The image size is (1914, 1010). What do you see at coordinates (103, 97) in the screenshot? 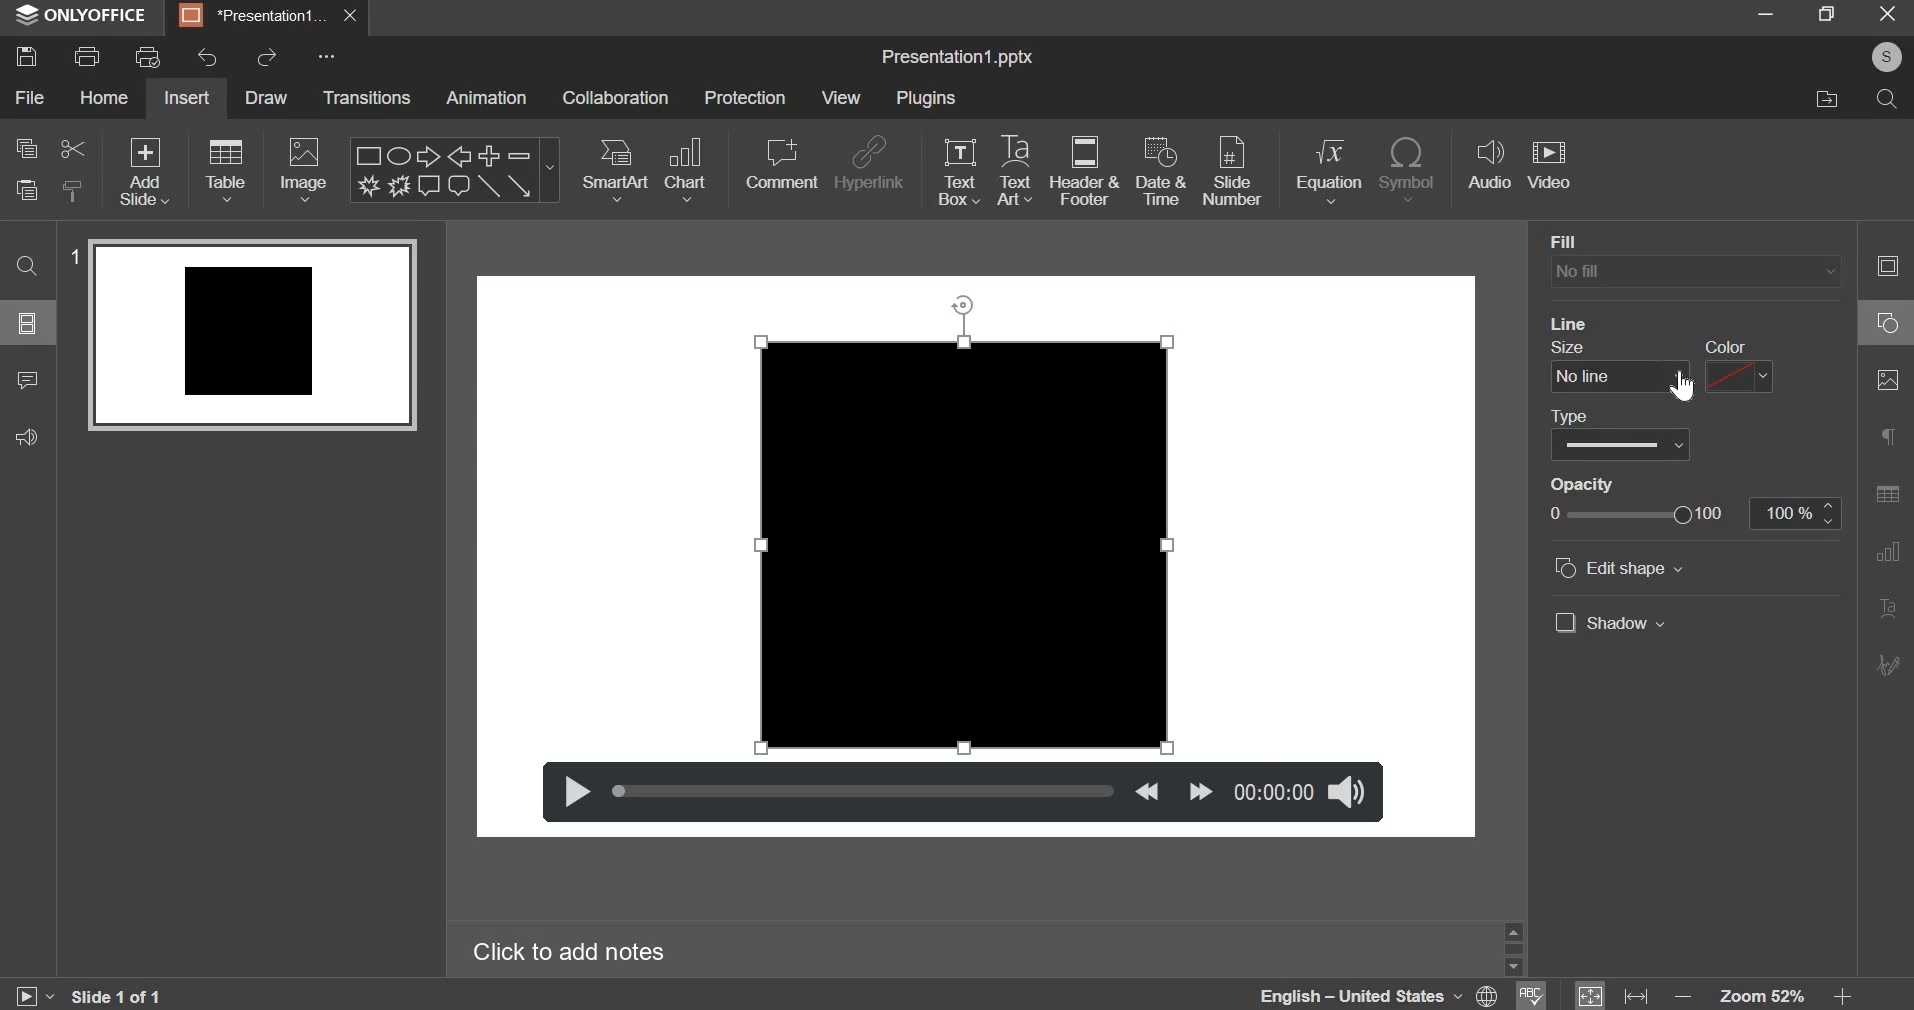
I see `home` at bounding box center [103, 97].